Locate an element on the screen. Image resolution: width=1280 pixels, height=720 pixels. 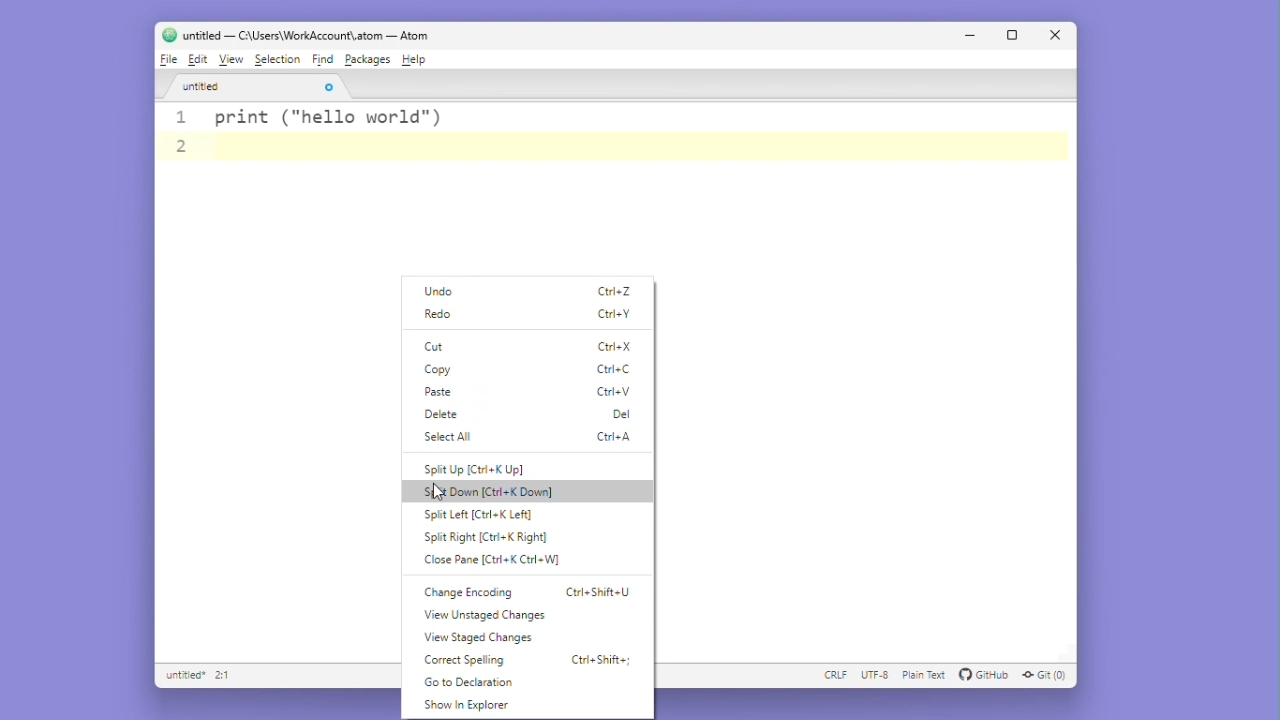
delete is located at coordinates (443, 413).